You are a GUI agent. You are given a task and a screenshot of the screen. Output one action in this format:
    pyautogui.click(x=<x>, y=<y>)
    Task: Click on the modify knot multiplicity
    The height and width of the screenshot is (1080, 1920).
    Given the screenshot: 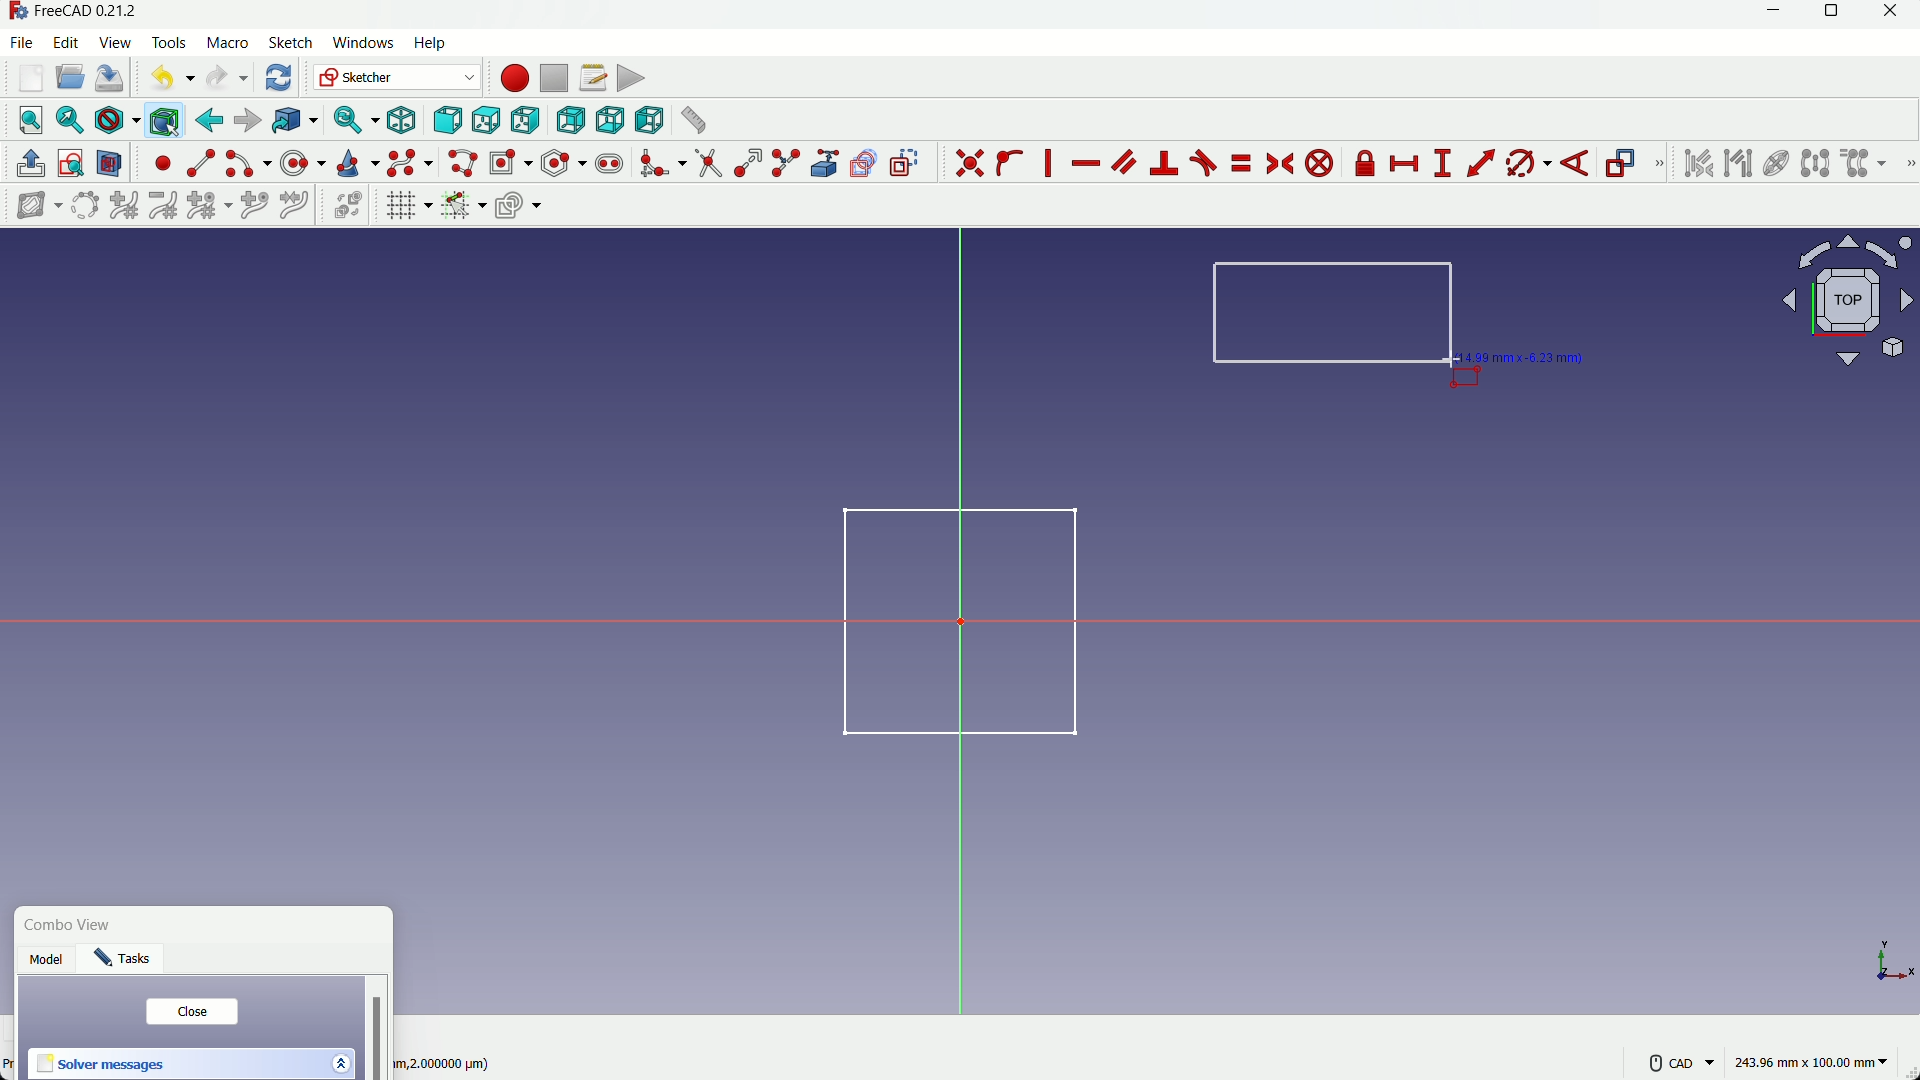 What is the action you would take?
    pyautogui.click(x=208, y=204)
    